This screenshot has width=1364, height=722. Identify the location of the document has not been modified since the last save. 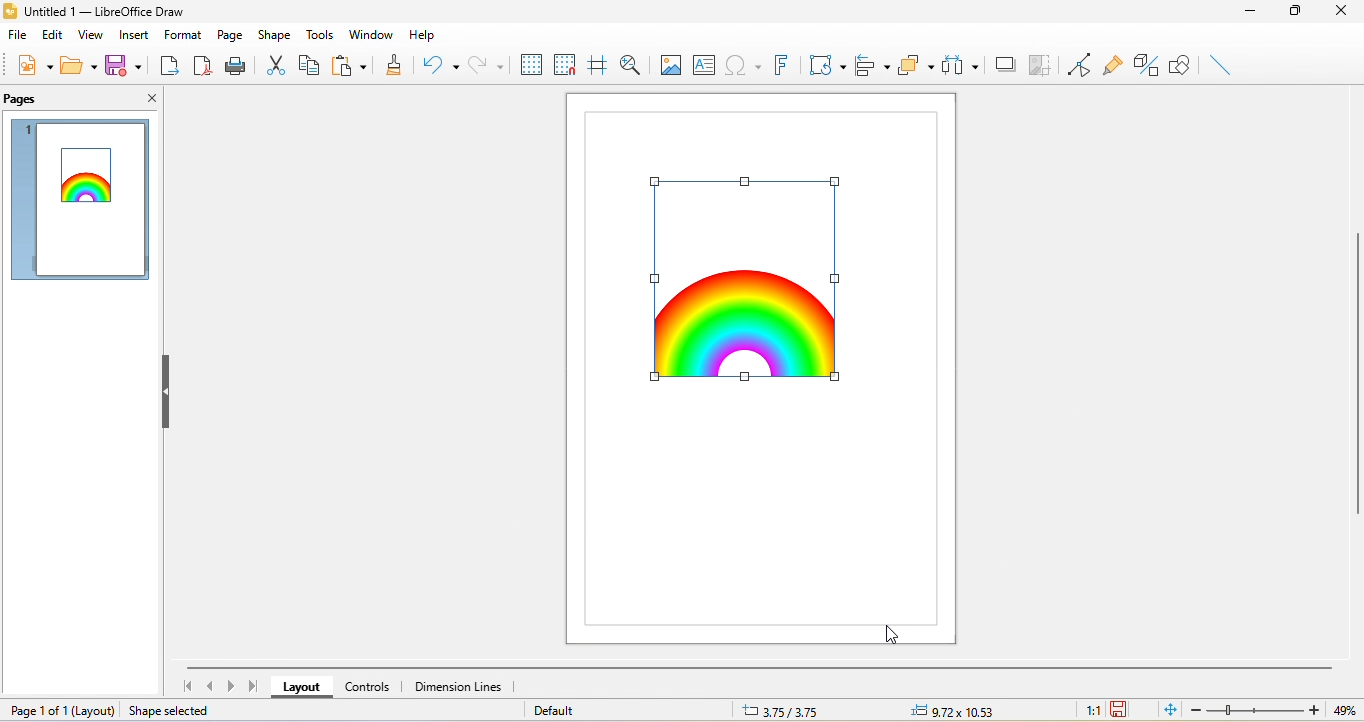
(1126, 710).